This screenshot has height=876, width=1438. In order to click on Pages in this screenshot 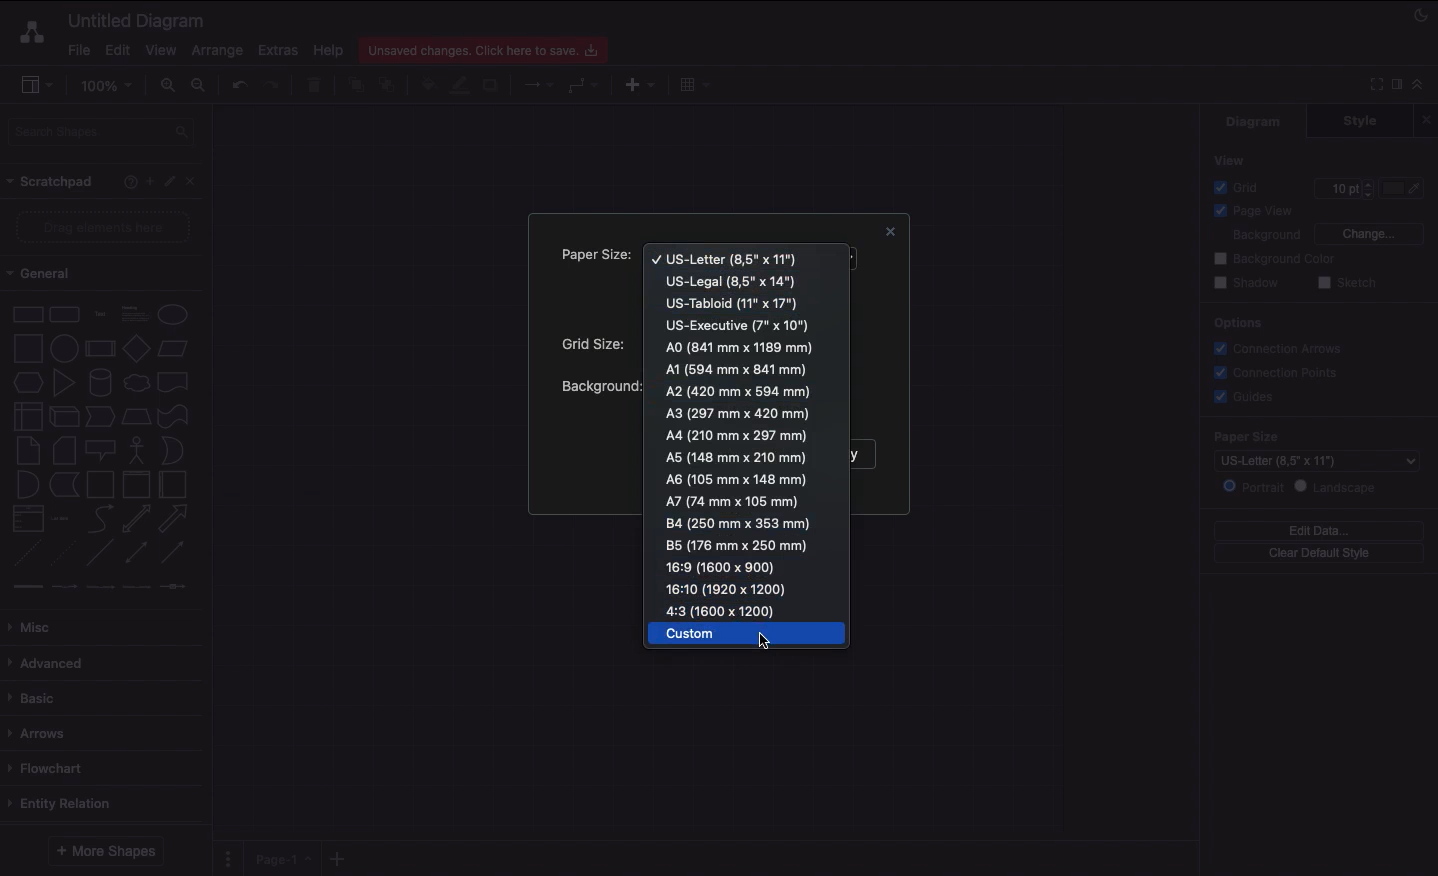, I will do `click(224, 859)`.